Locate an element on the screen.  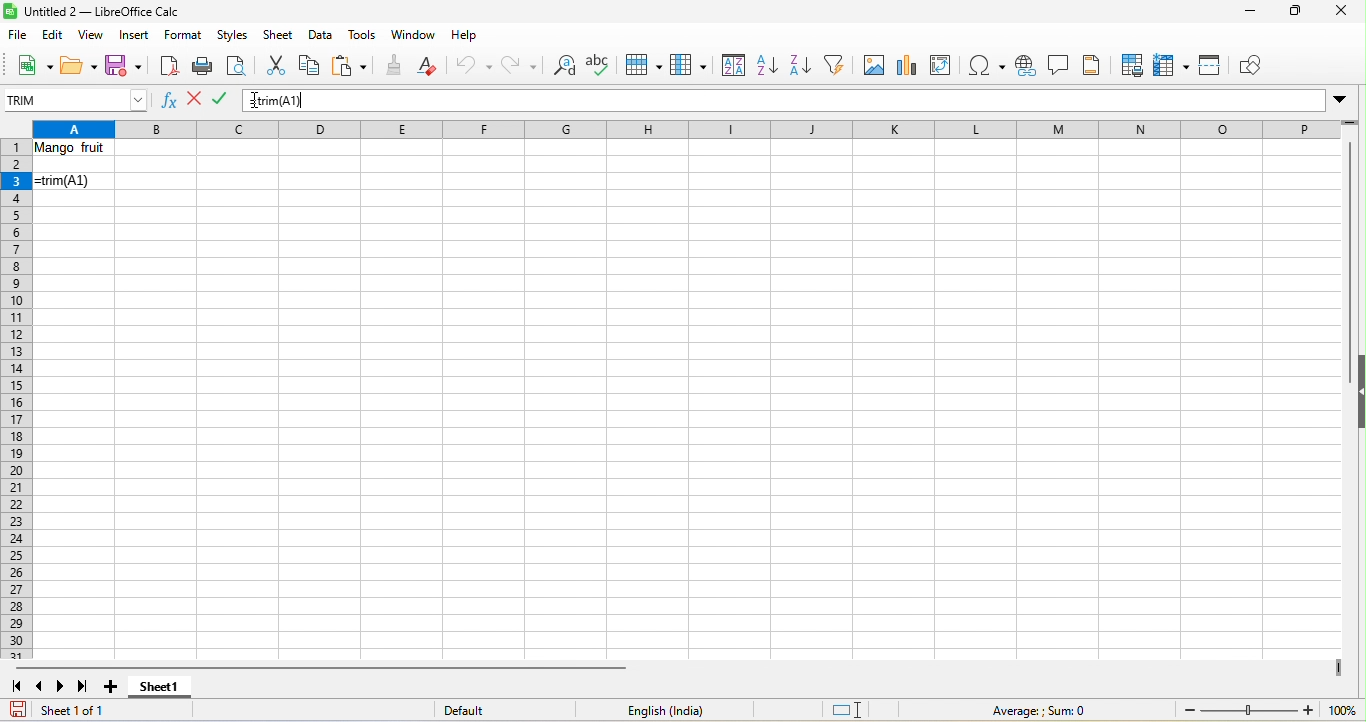
paste is located at coordinates (350, 67).